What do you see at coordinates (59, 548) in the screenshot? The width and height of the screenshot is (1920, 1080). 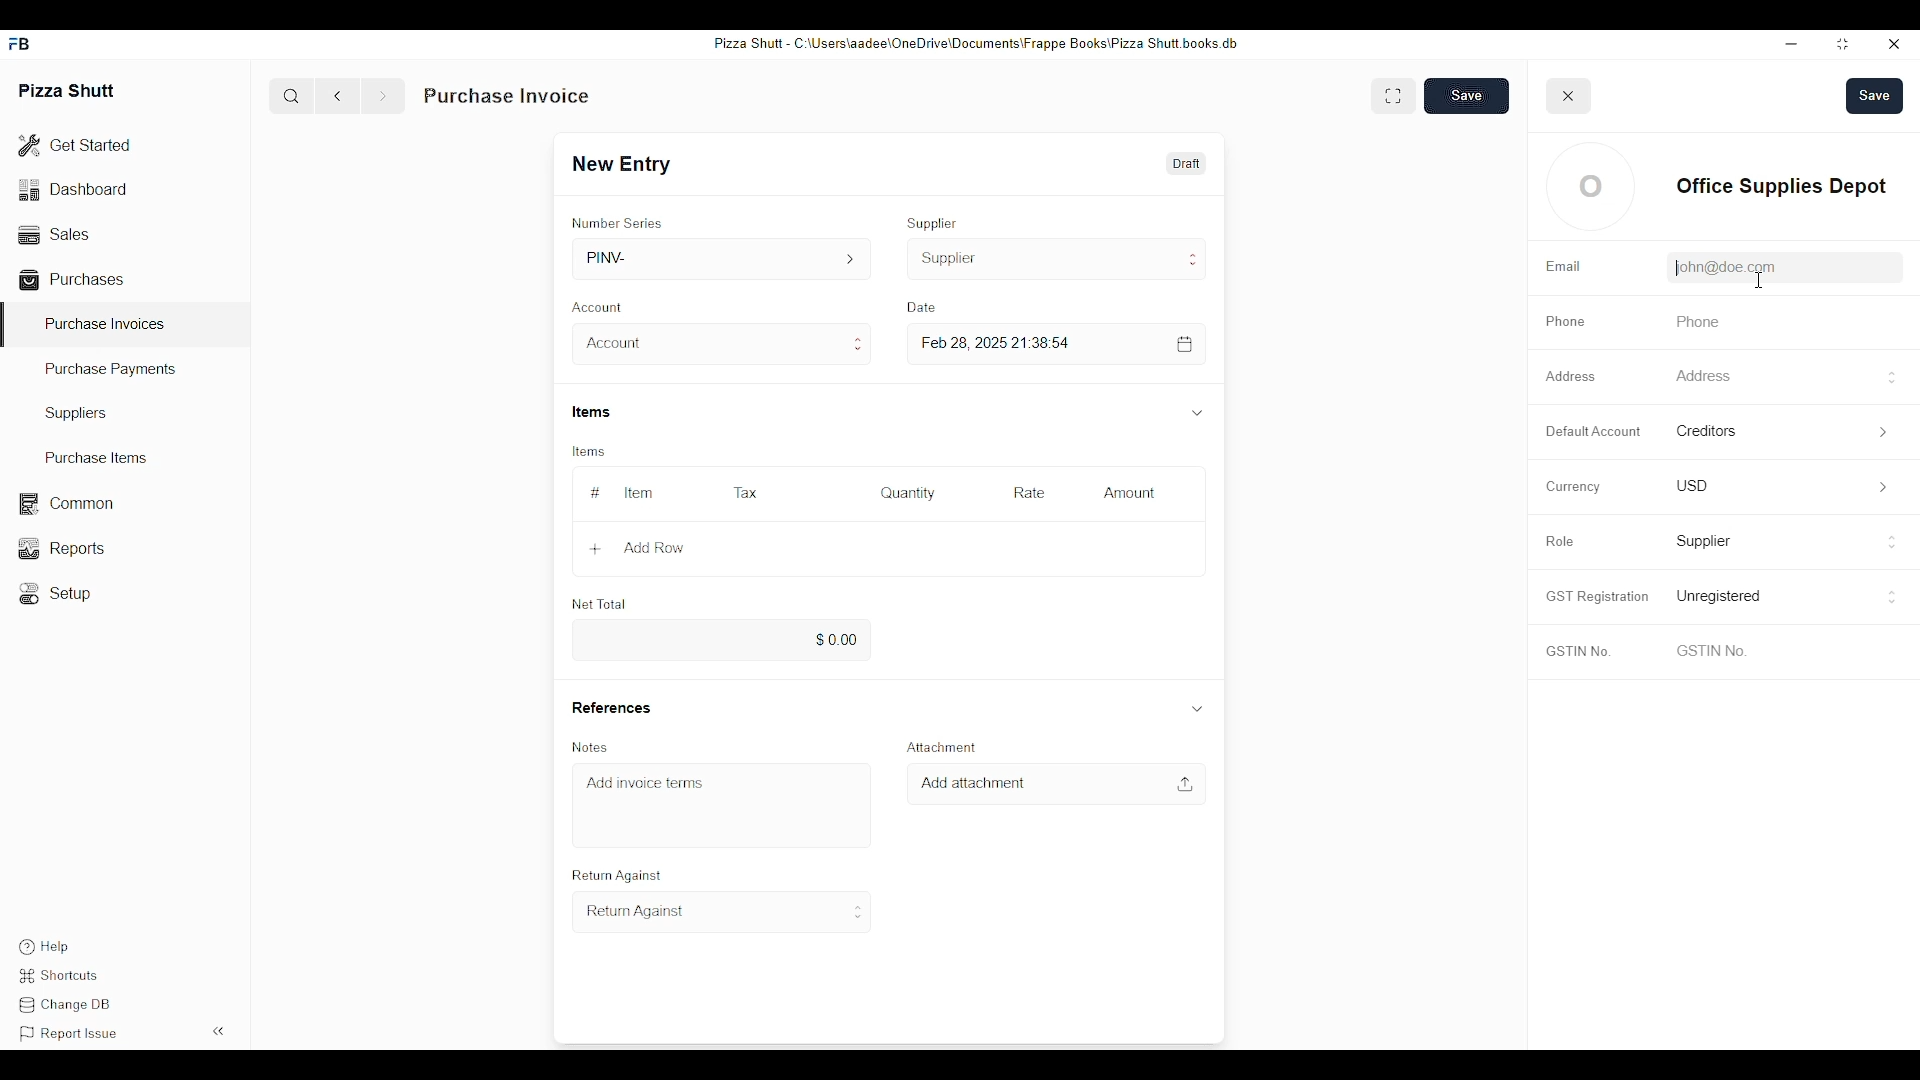 I see `Reports` at bounding box center [59, 548].